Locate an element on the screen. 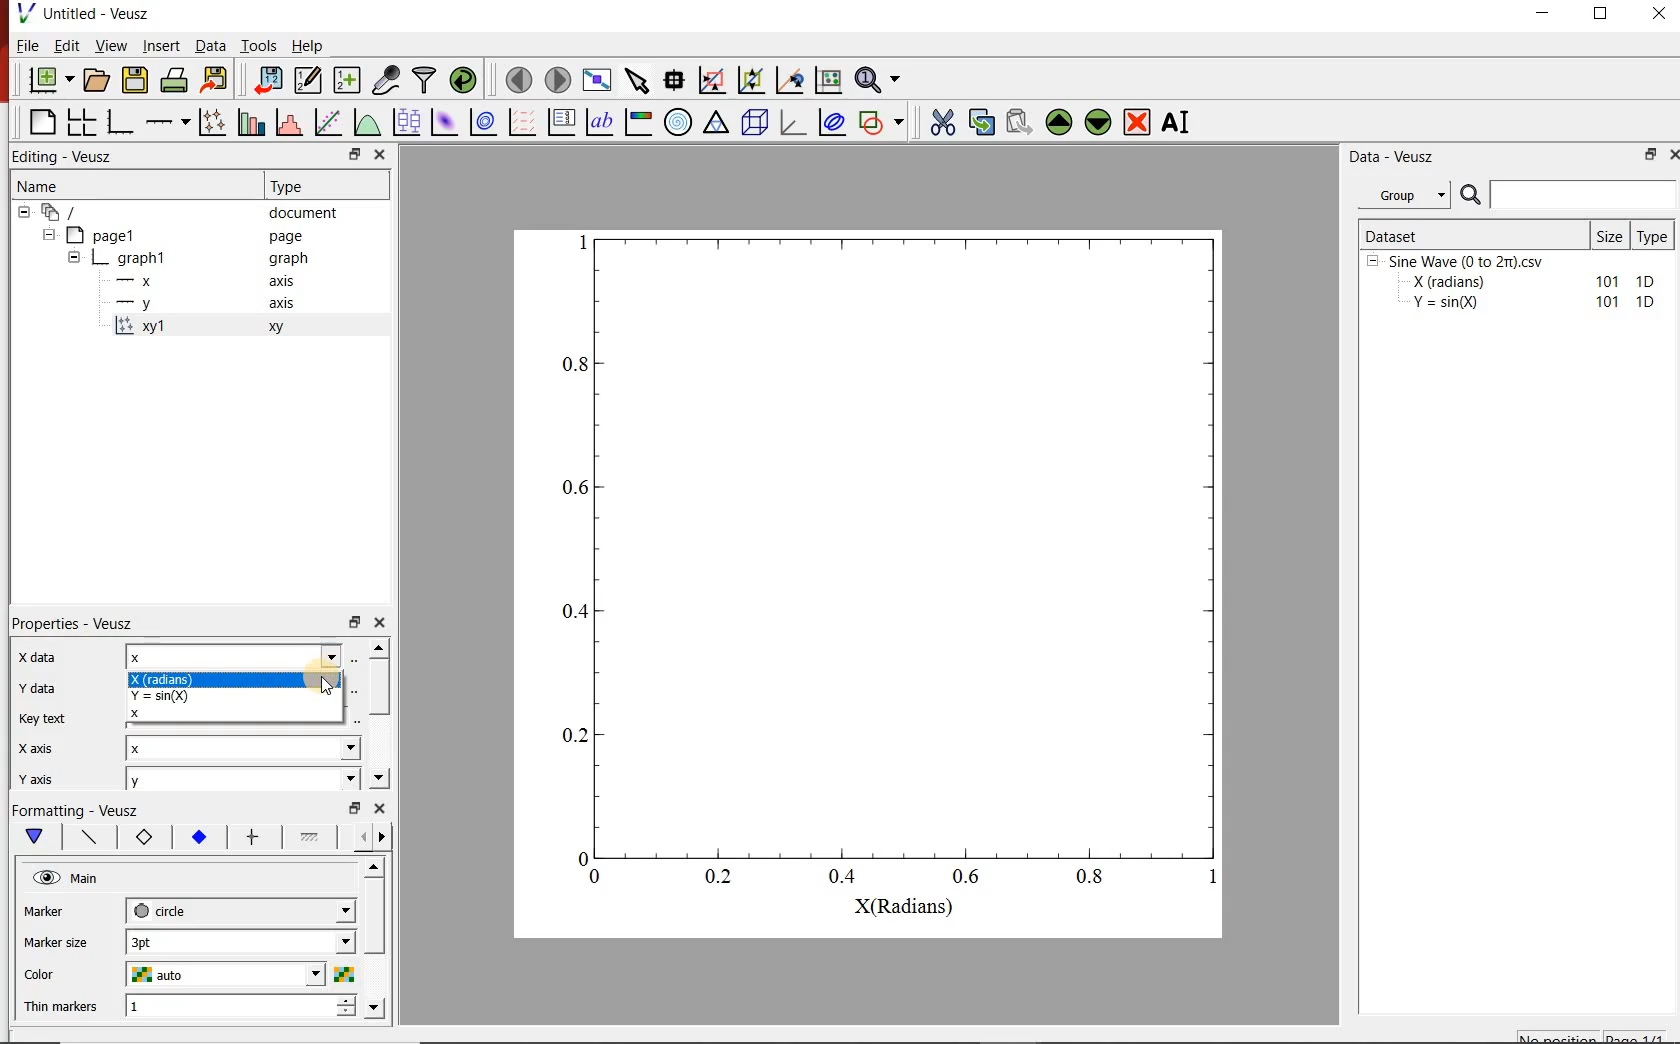 This screenshot has width=1680, height=1044. Min/Max is located at coordinates (355, 808).